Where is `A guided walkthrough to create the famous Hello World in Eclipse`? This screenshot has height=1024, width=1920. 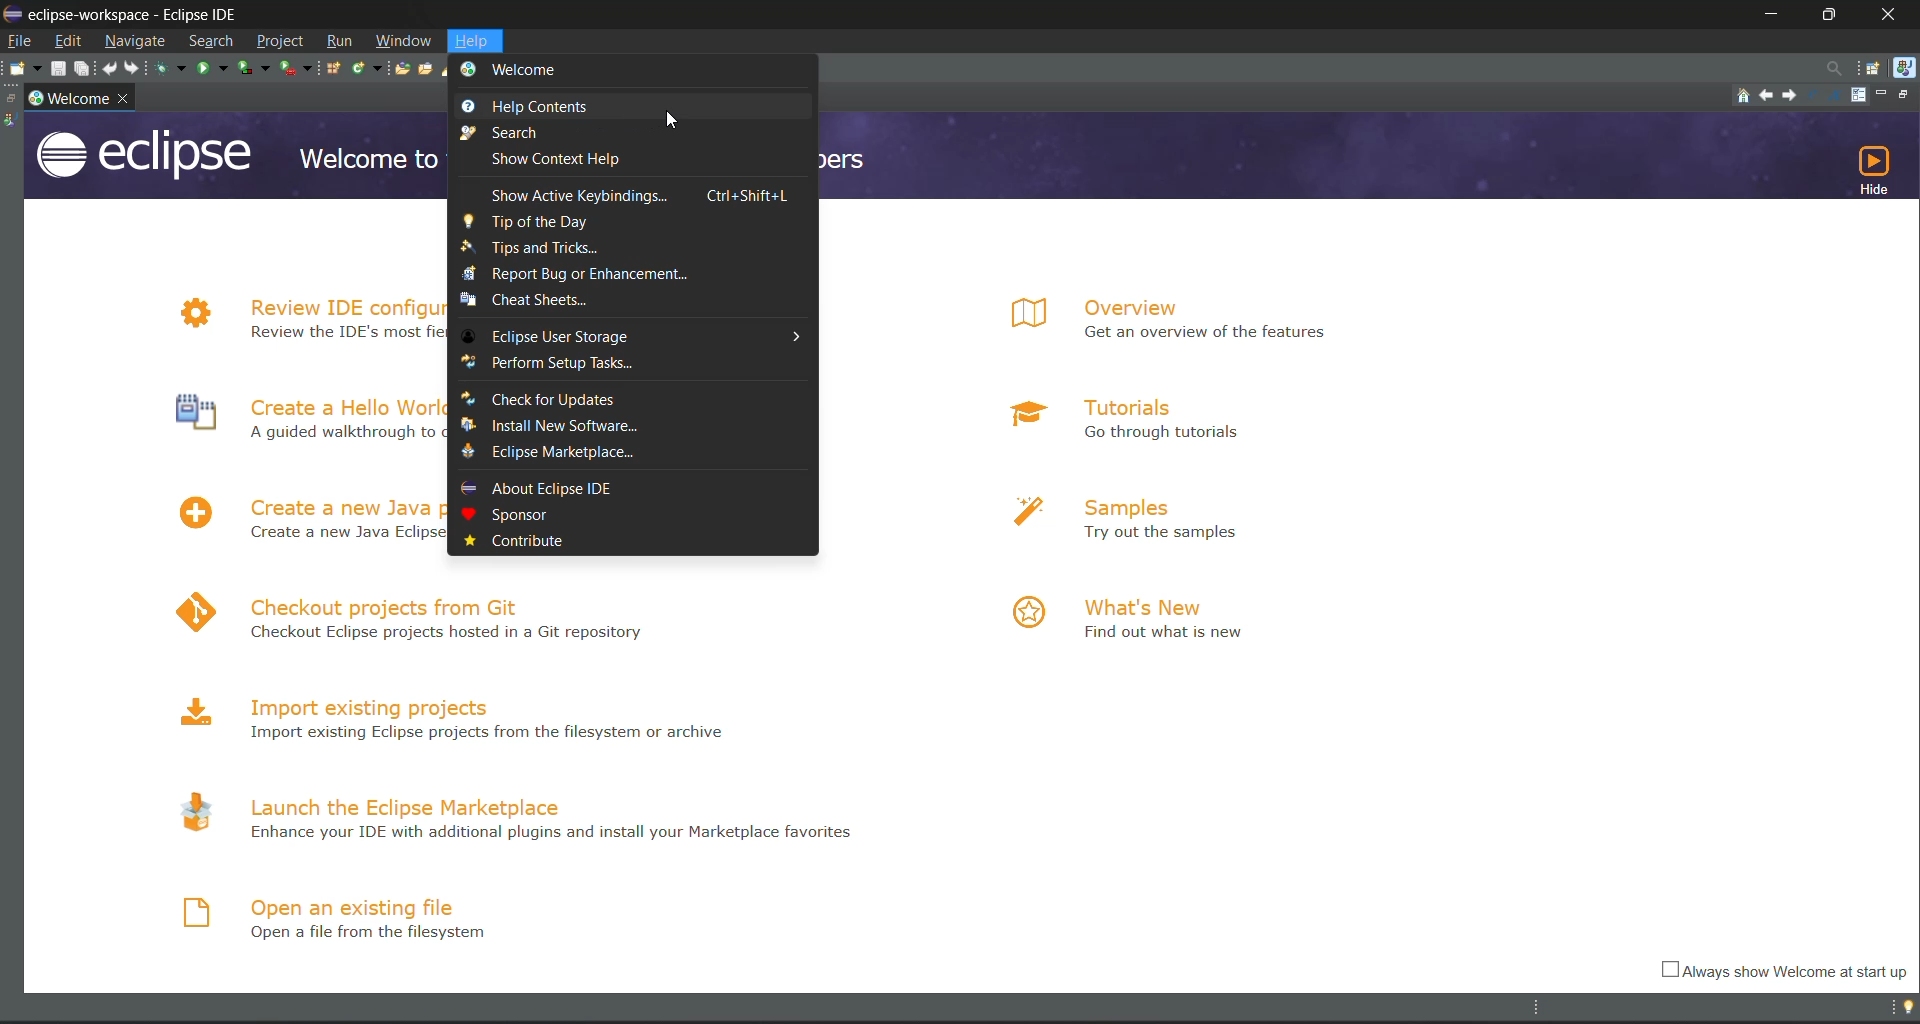
A guided walkthrough to create the famous Hello World in Eclipse is located at coordinates (347, 438).